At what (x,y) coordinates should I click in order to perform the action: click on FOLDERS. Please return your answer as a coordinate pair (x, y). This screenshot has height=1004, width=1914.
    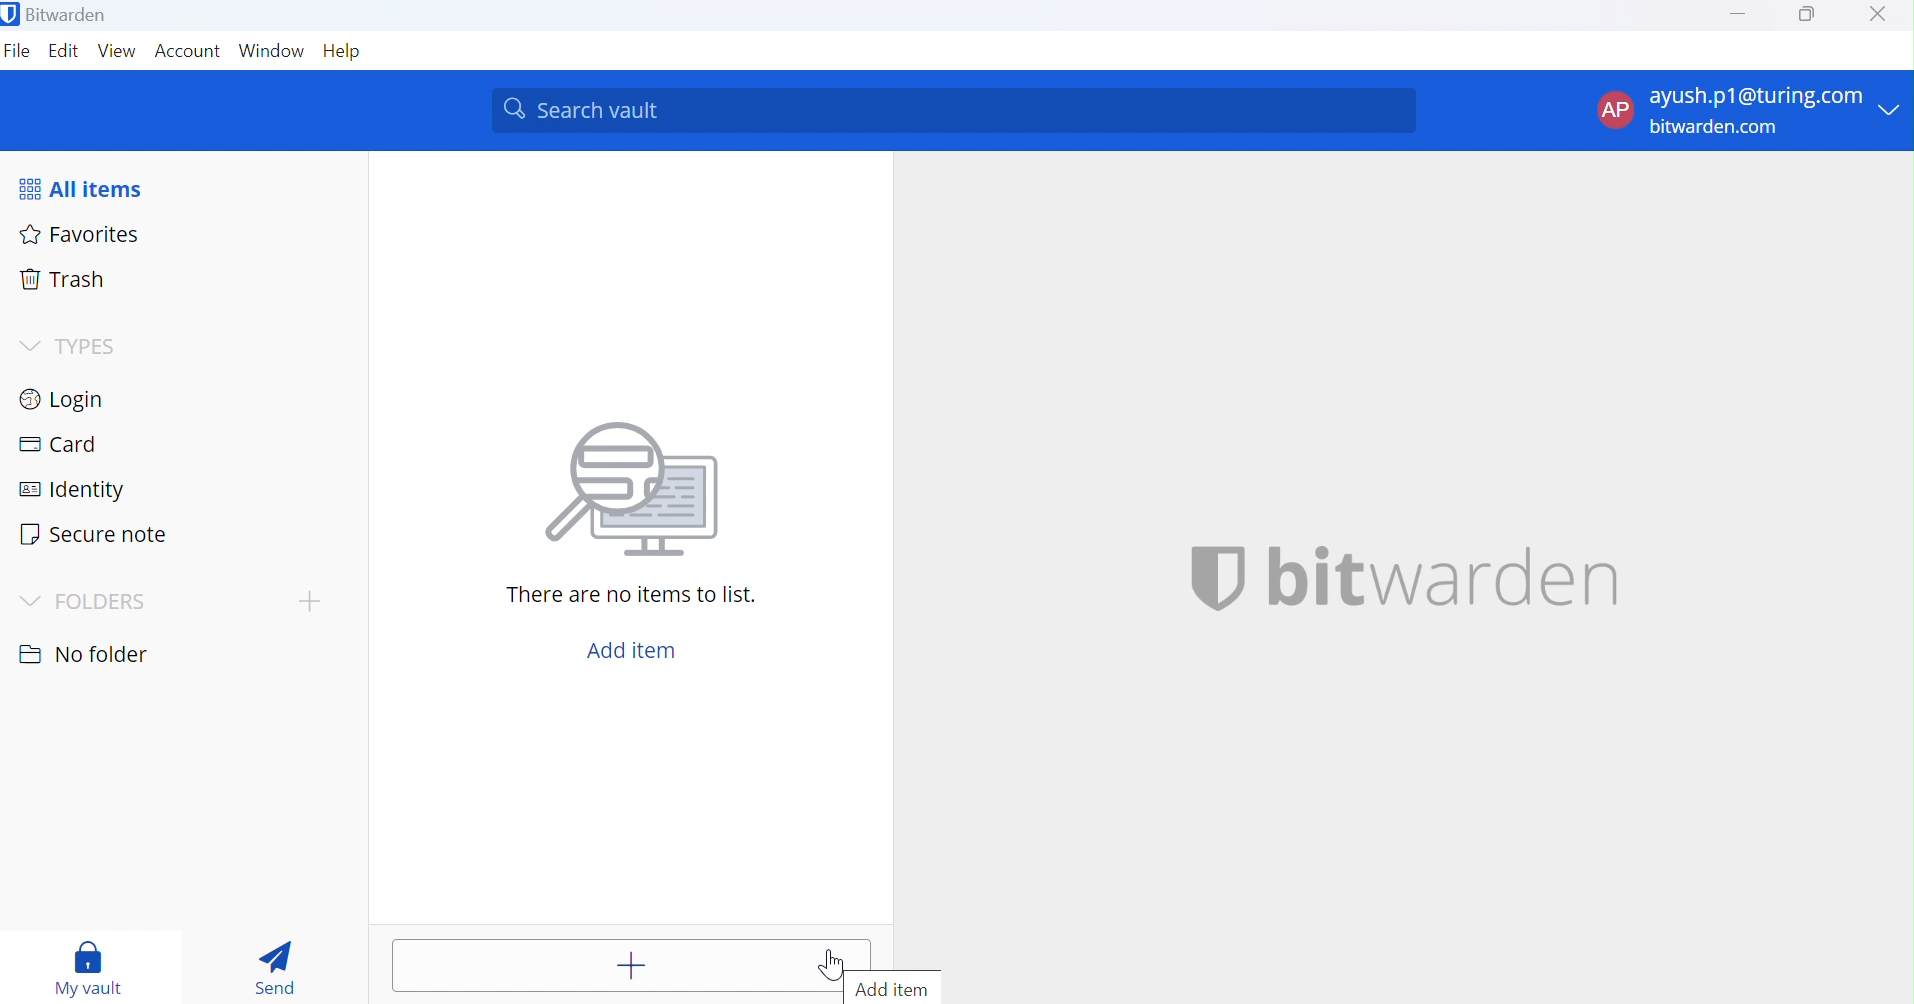
    Looking at the image, I should click on (113, 601).